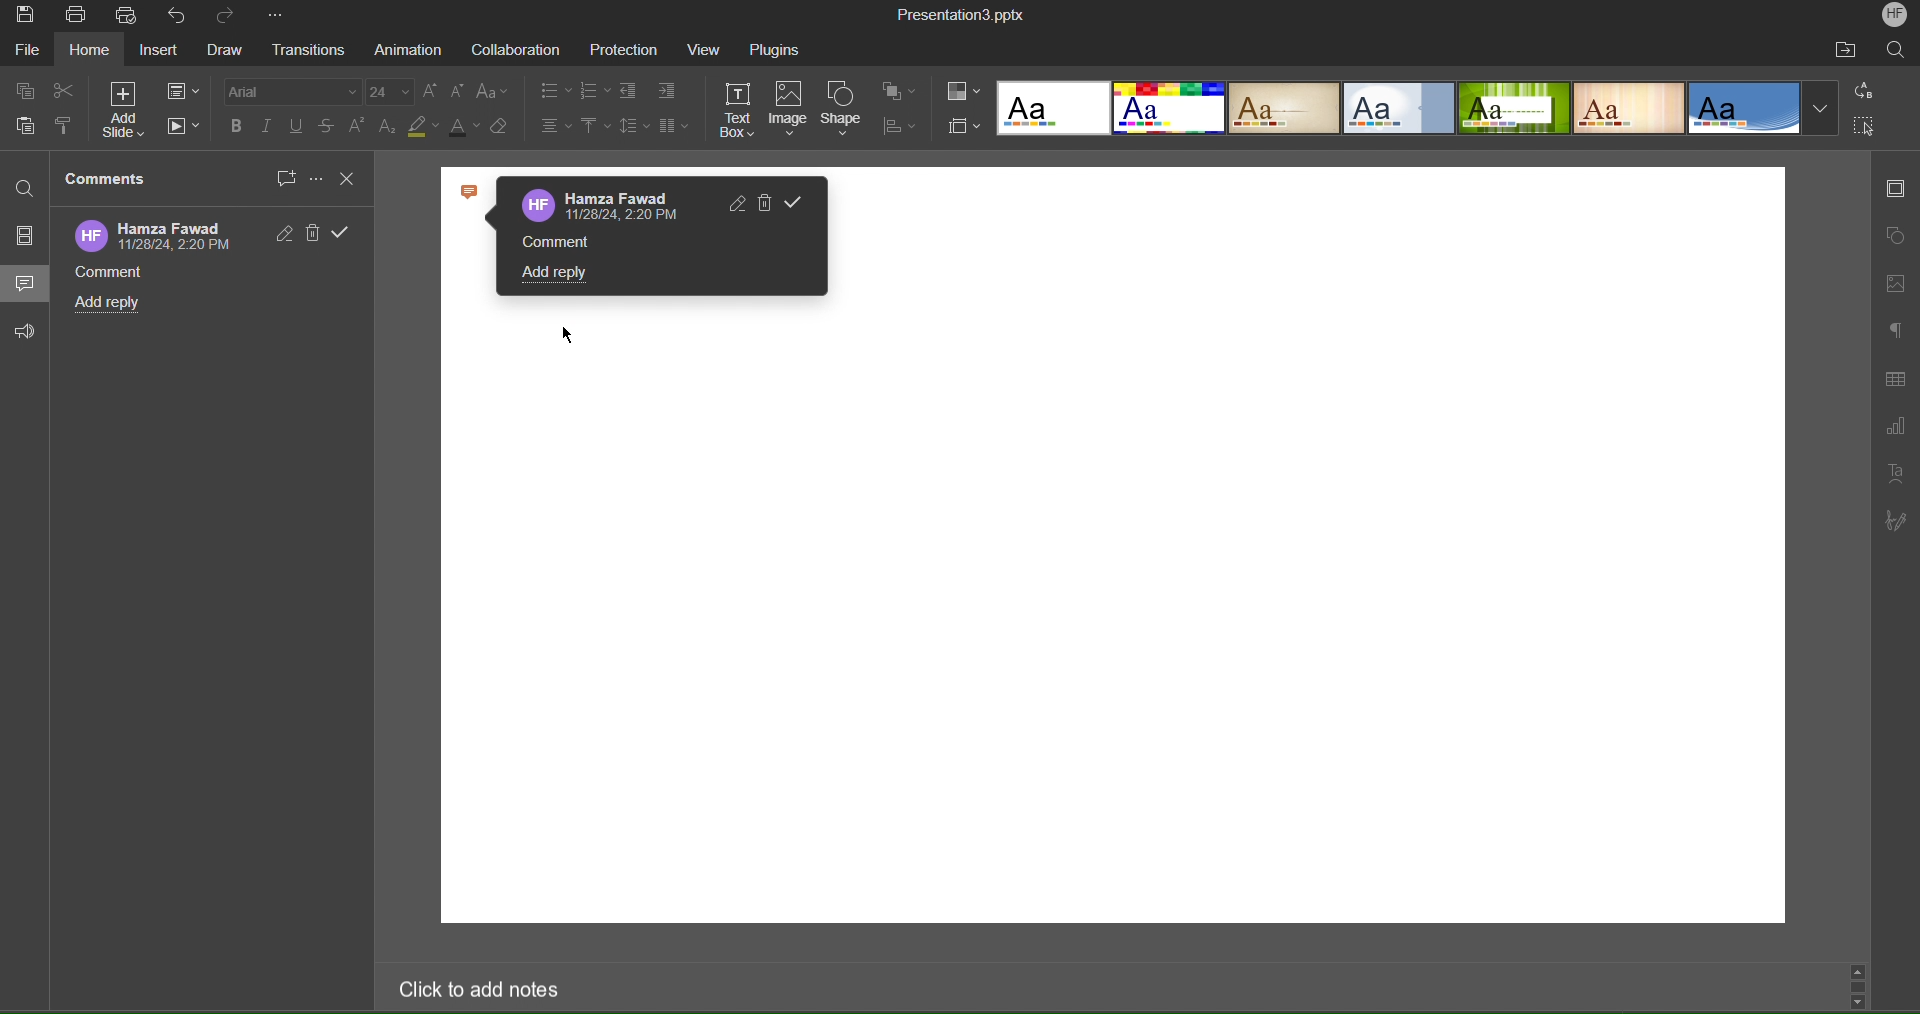 Image resolution: width=1920 pixels, height=1014 pixels. What do you see at coordinates (634, 91) in the screenshot?
I see `Indent Options` at bounding box center [634, 91].